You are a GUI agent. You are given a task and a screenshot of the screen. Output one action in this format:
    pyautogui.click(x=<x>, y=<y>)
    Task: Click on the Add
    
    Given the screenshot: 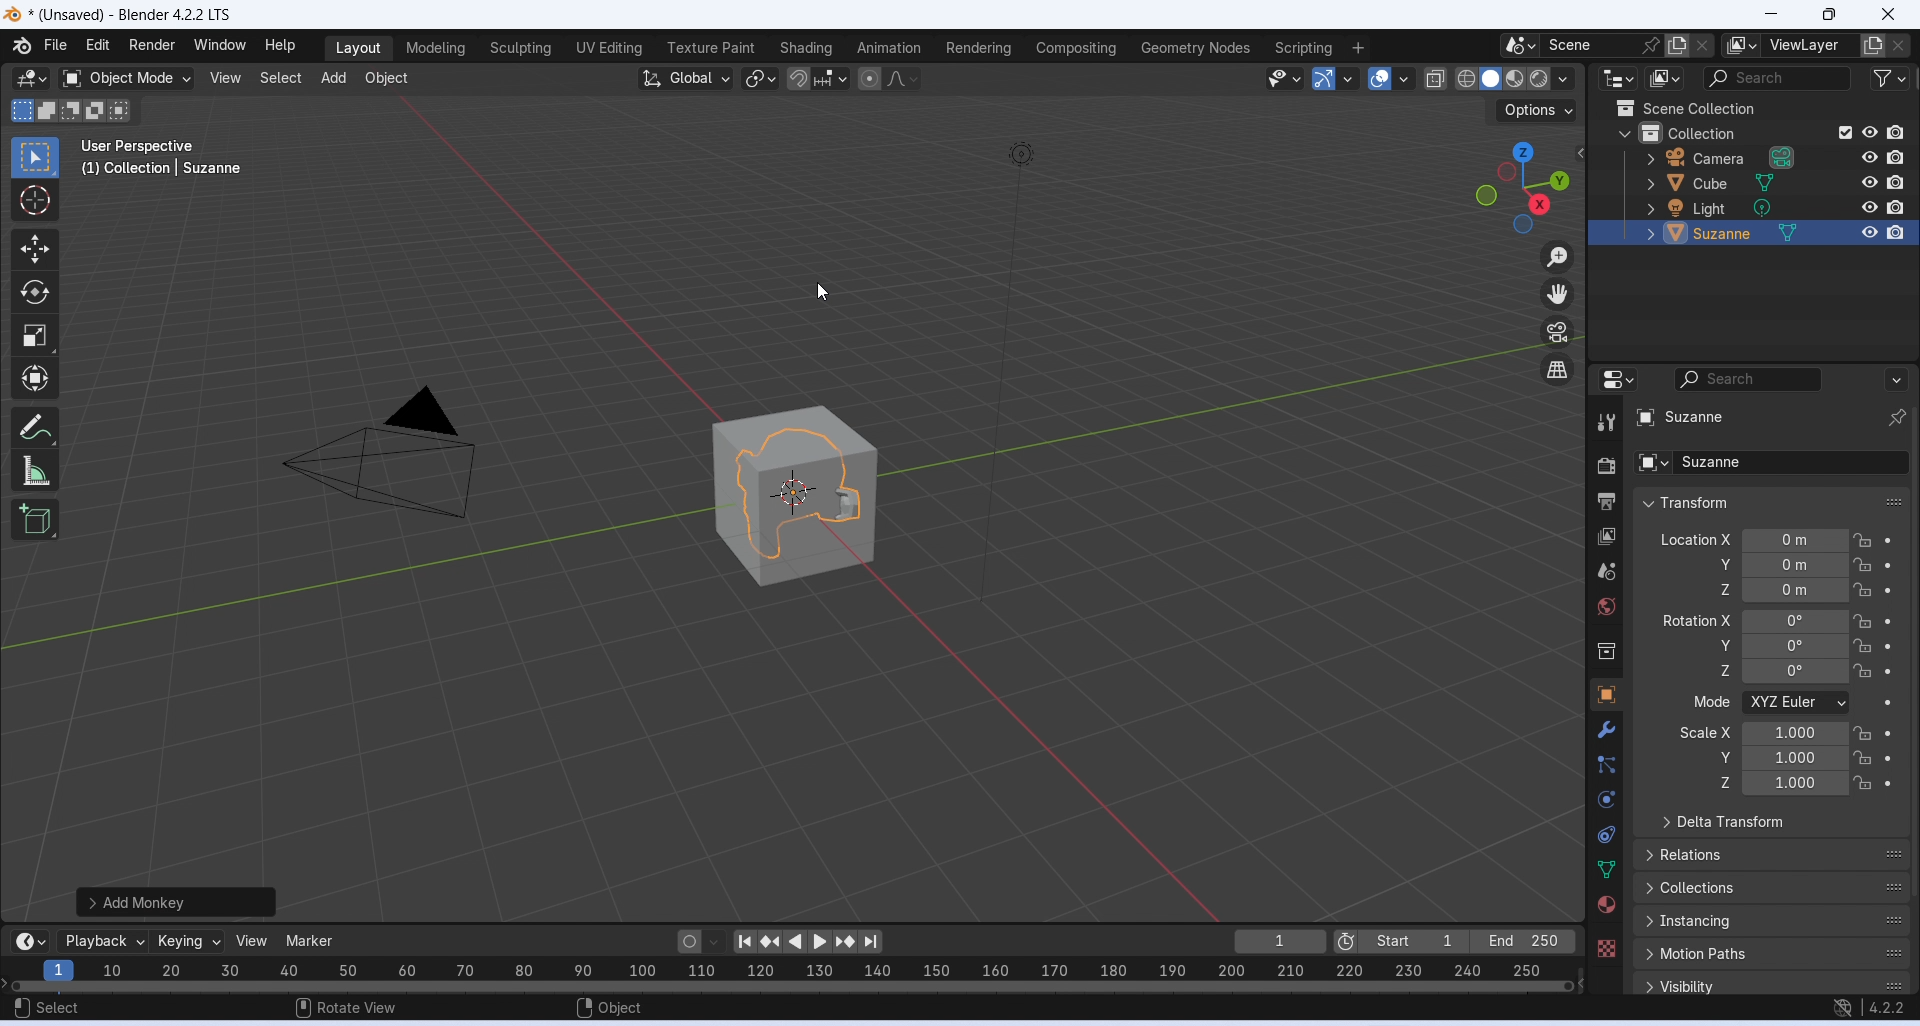 What is the action you would take?
    pyautogui.click(x=332, y=80)
    